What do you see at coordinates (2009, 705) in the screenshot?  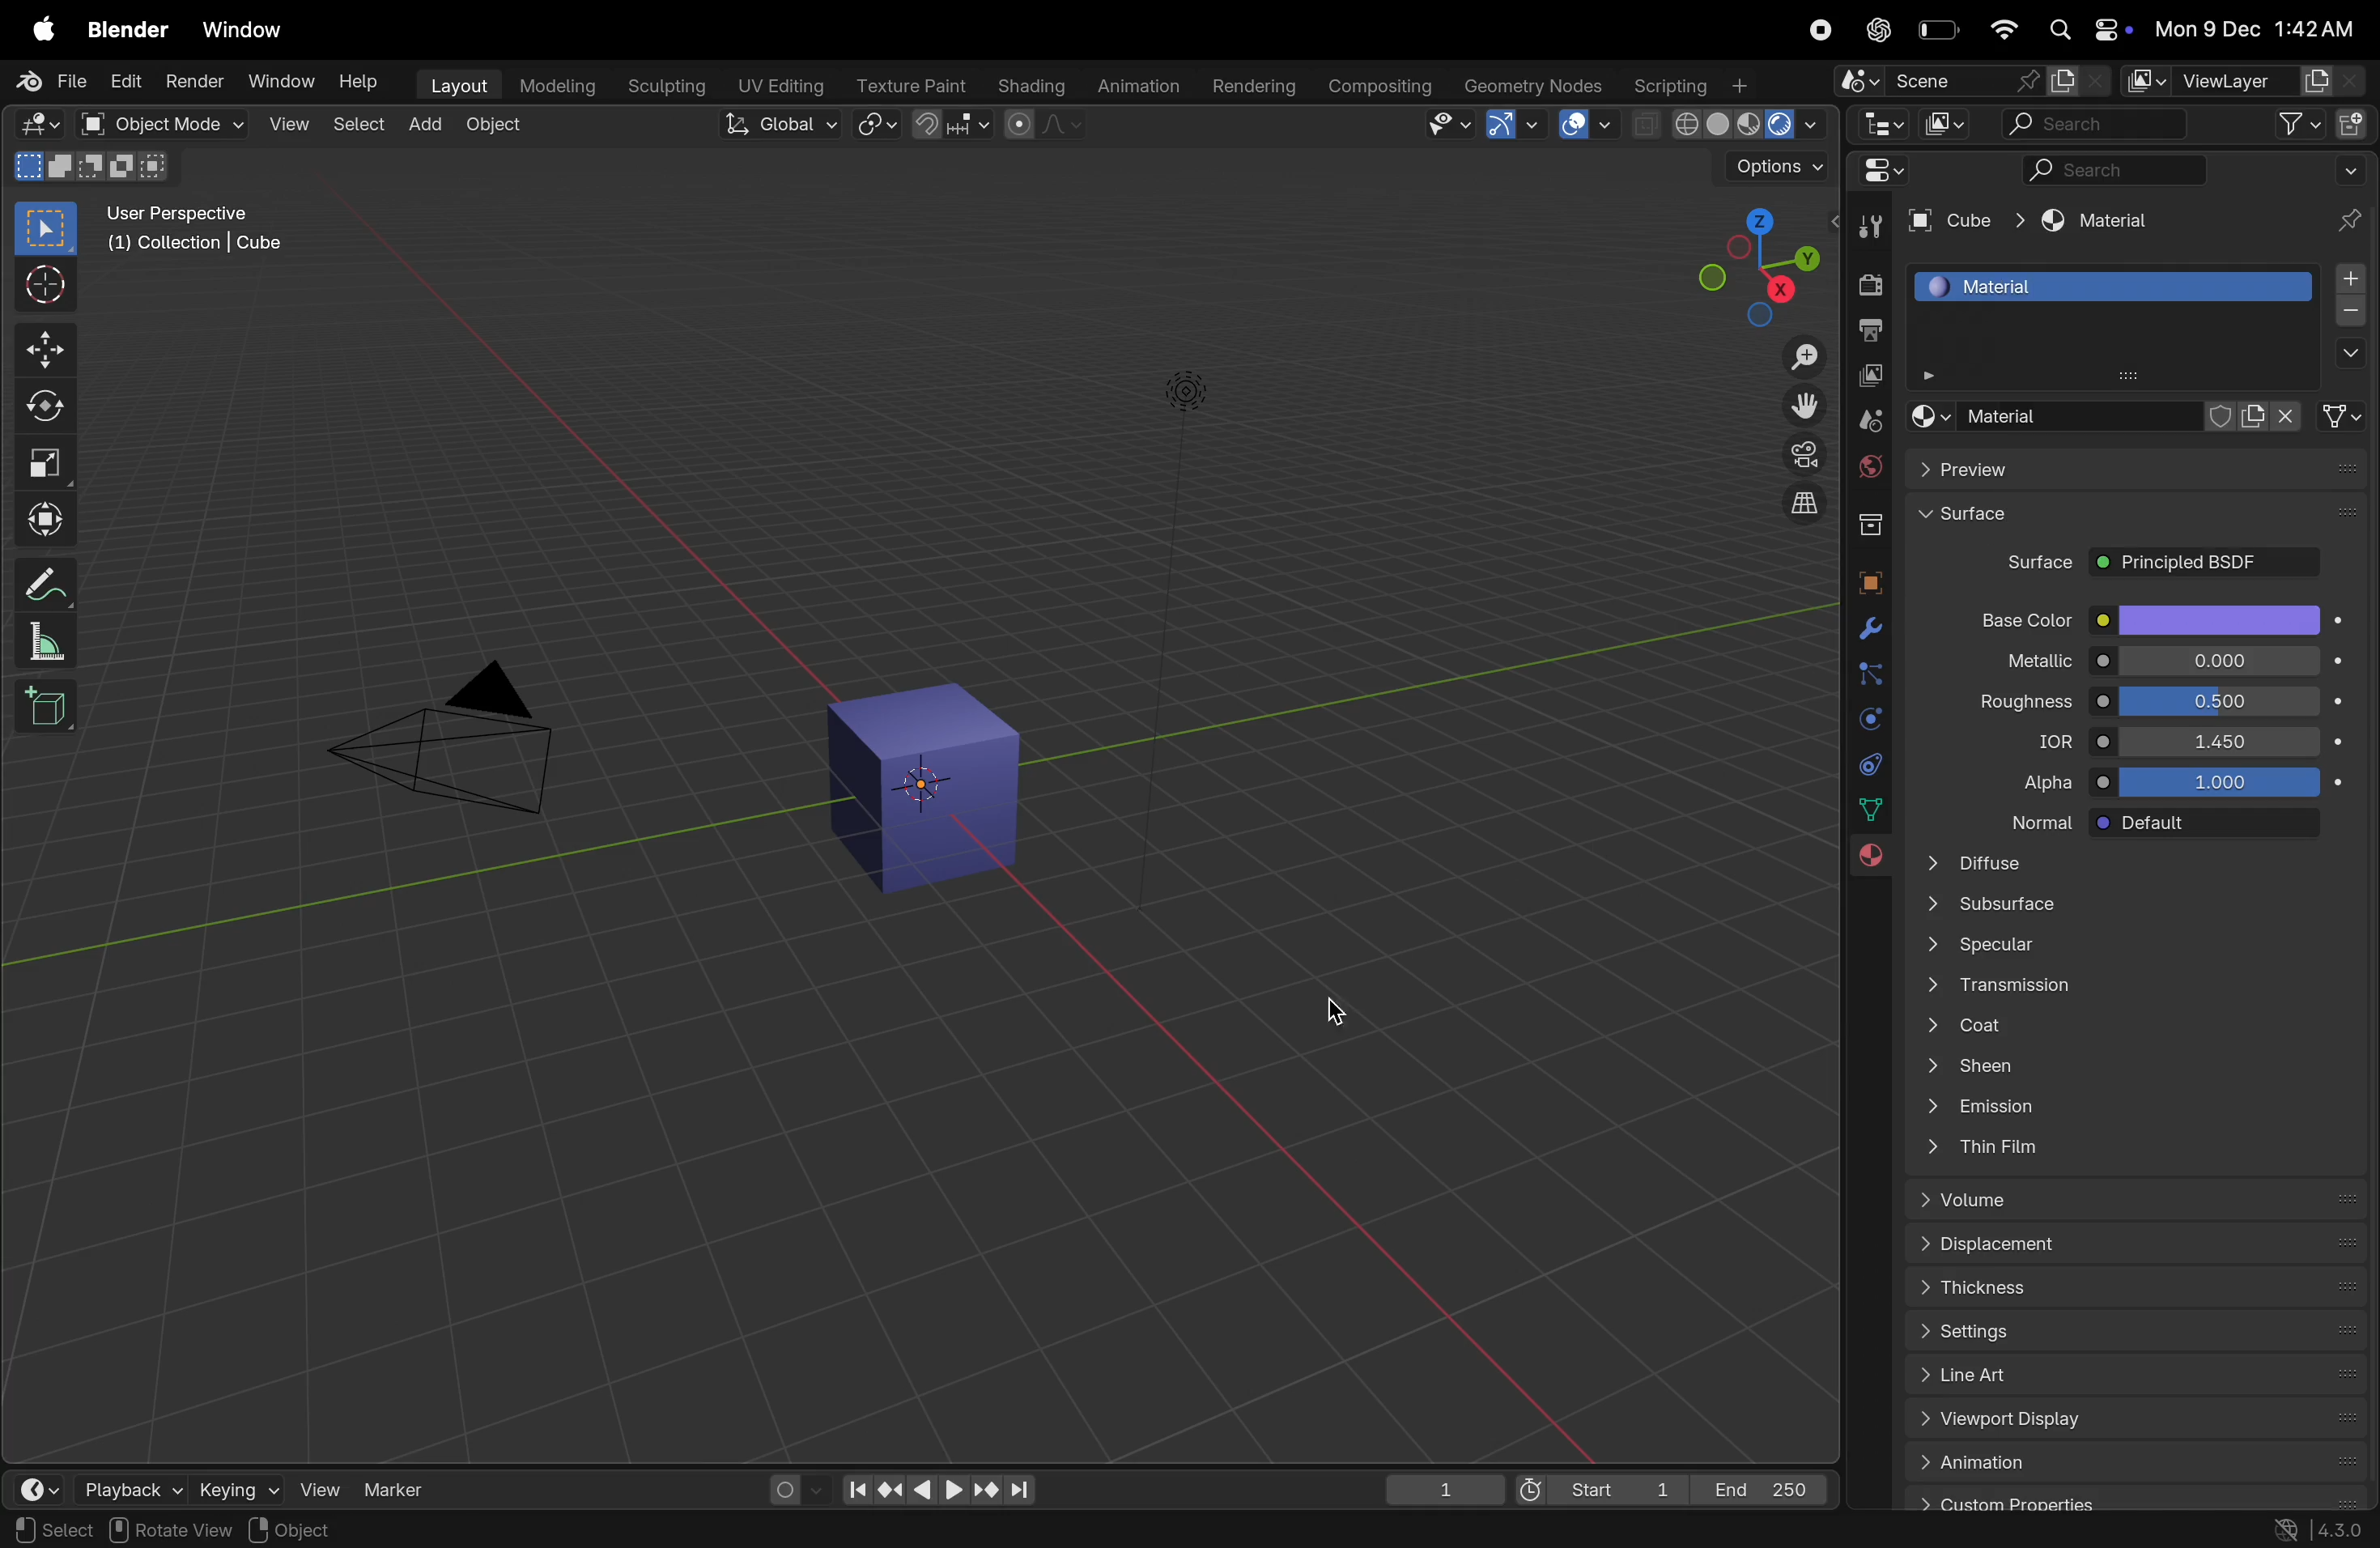 I see `roughness` at bounding box center [2009, 705].